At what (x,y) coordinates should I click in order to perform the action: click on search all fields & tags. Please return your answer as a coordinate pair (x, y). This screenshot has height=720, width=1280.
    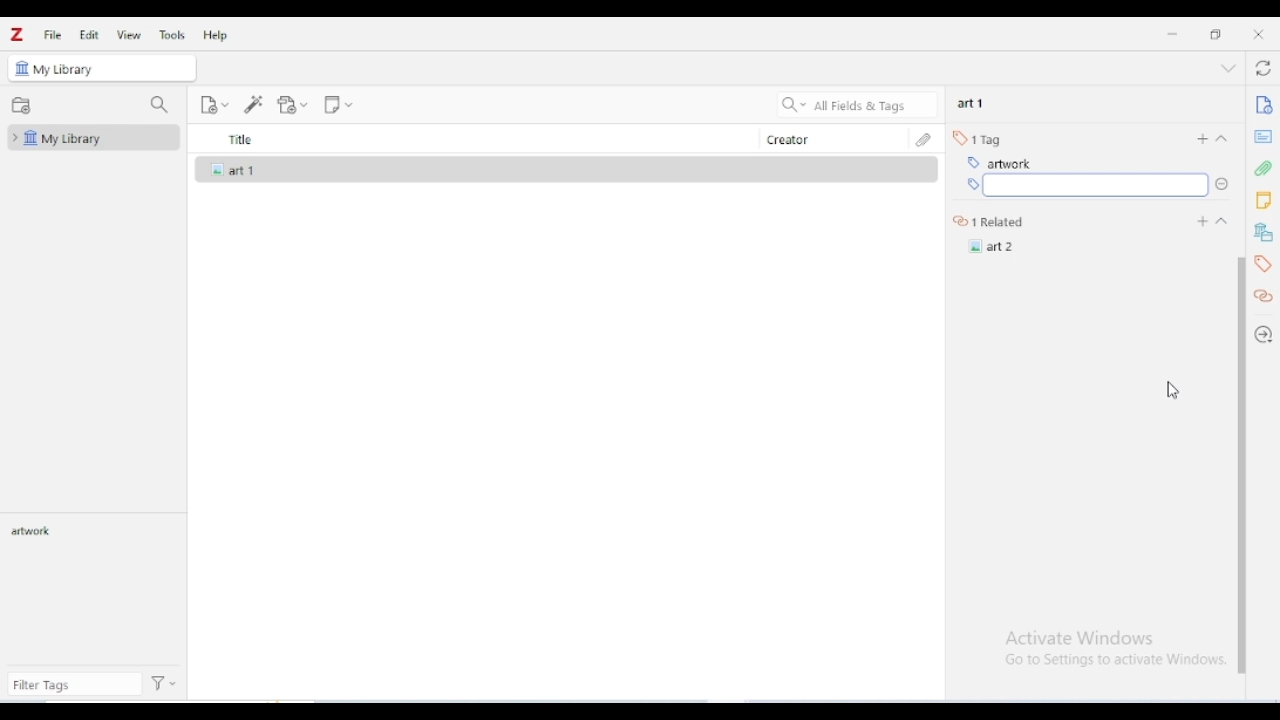
    Looking at the image, I should click on (854, 105).